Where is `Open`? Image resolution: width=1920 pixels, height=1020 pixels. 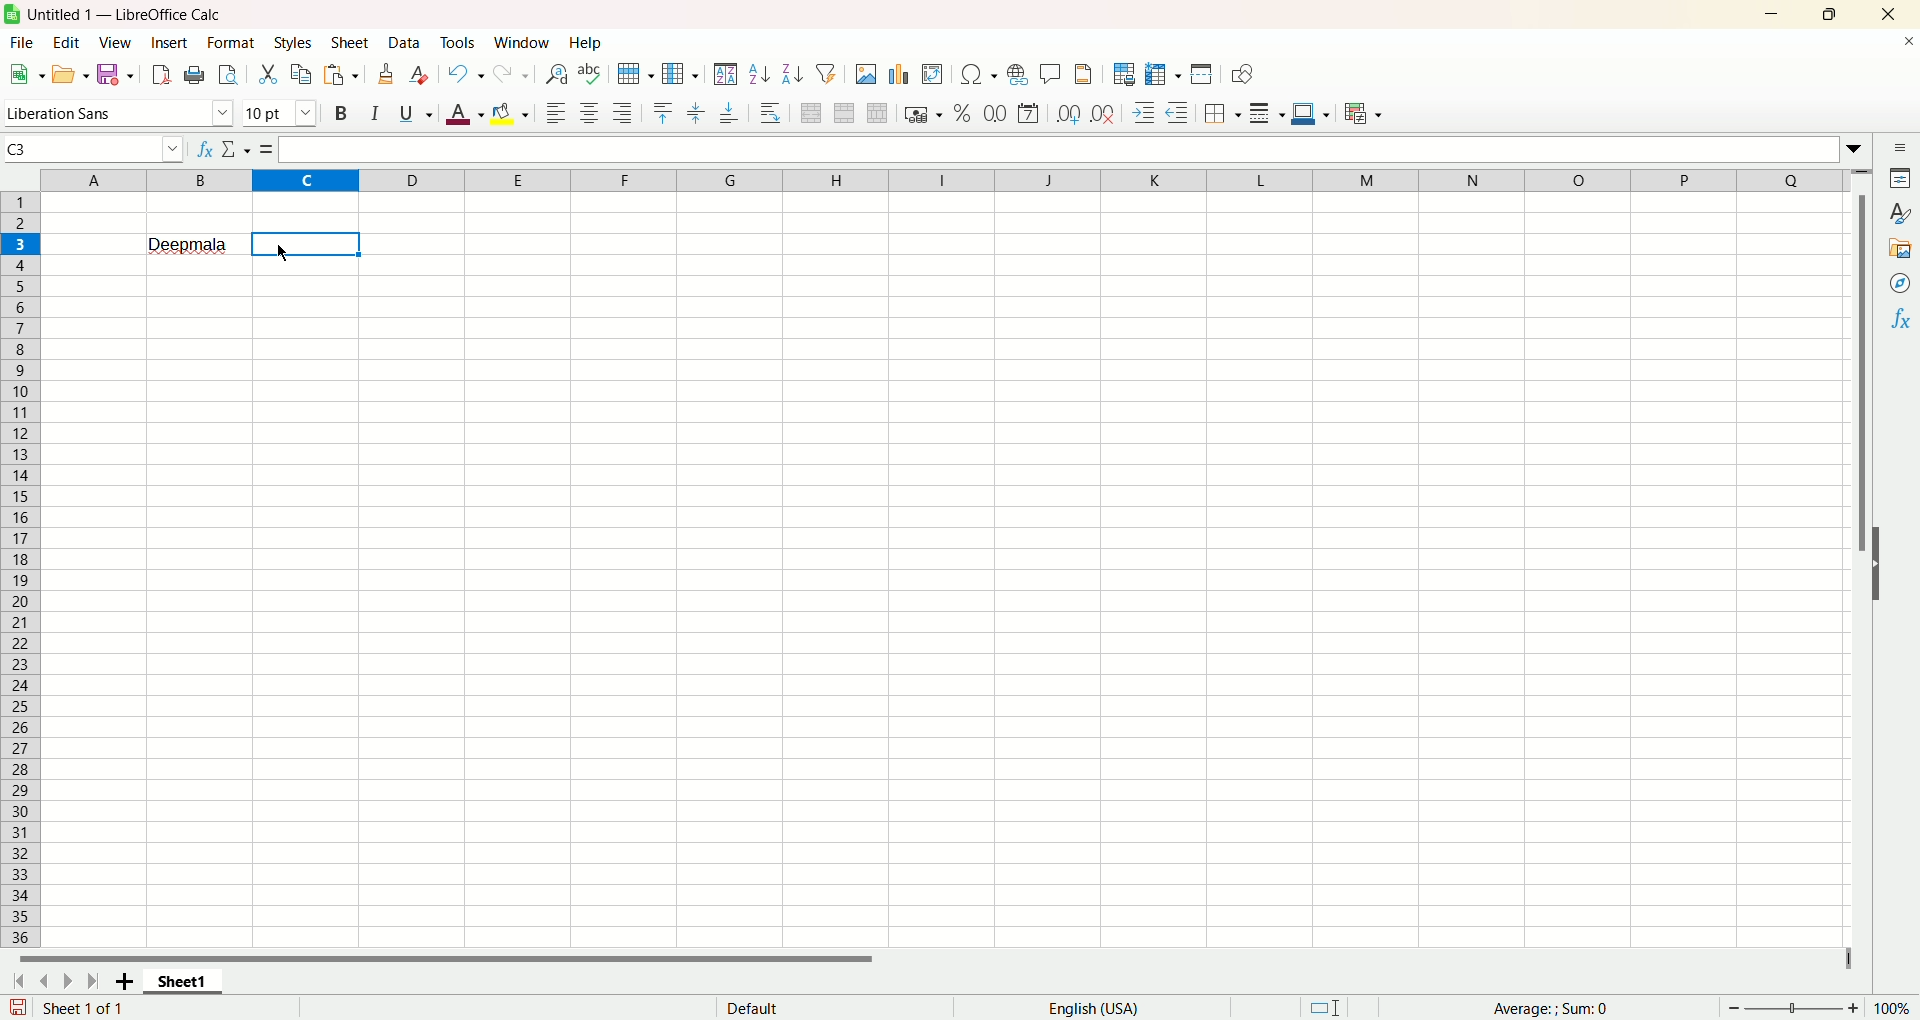
Open is located at coordinates (73, 73).